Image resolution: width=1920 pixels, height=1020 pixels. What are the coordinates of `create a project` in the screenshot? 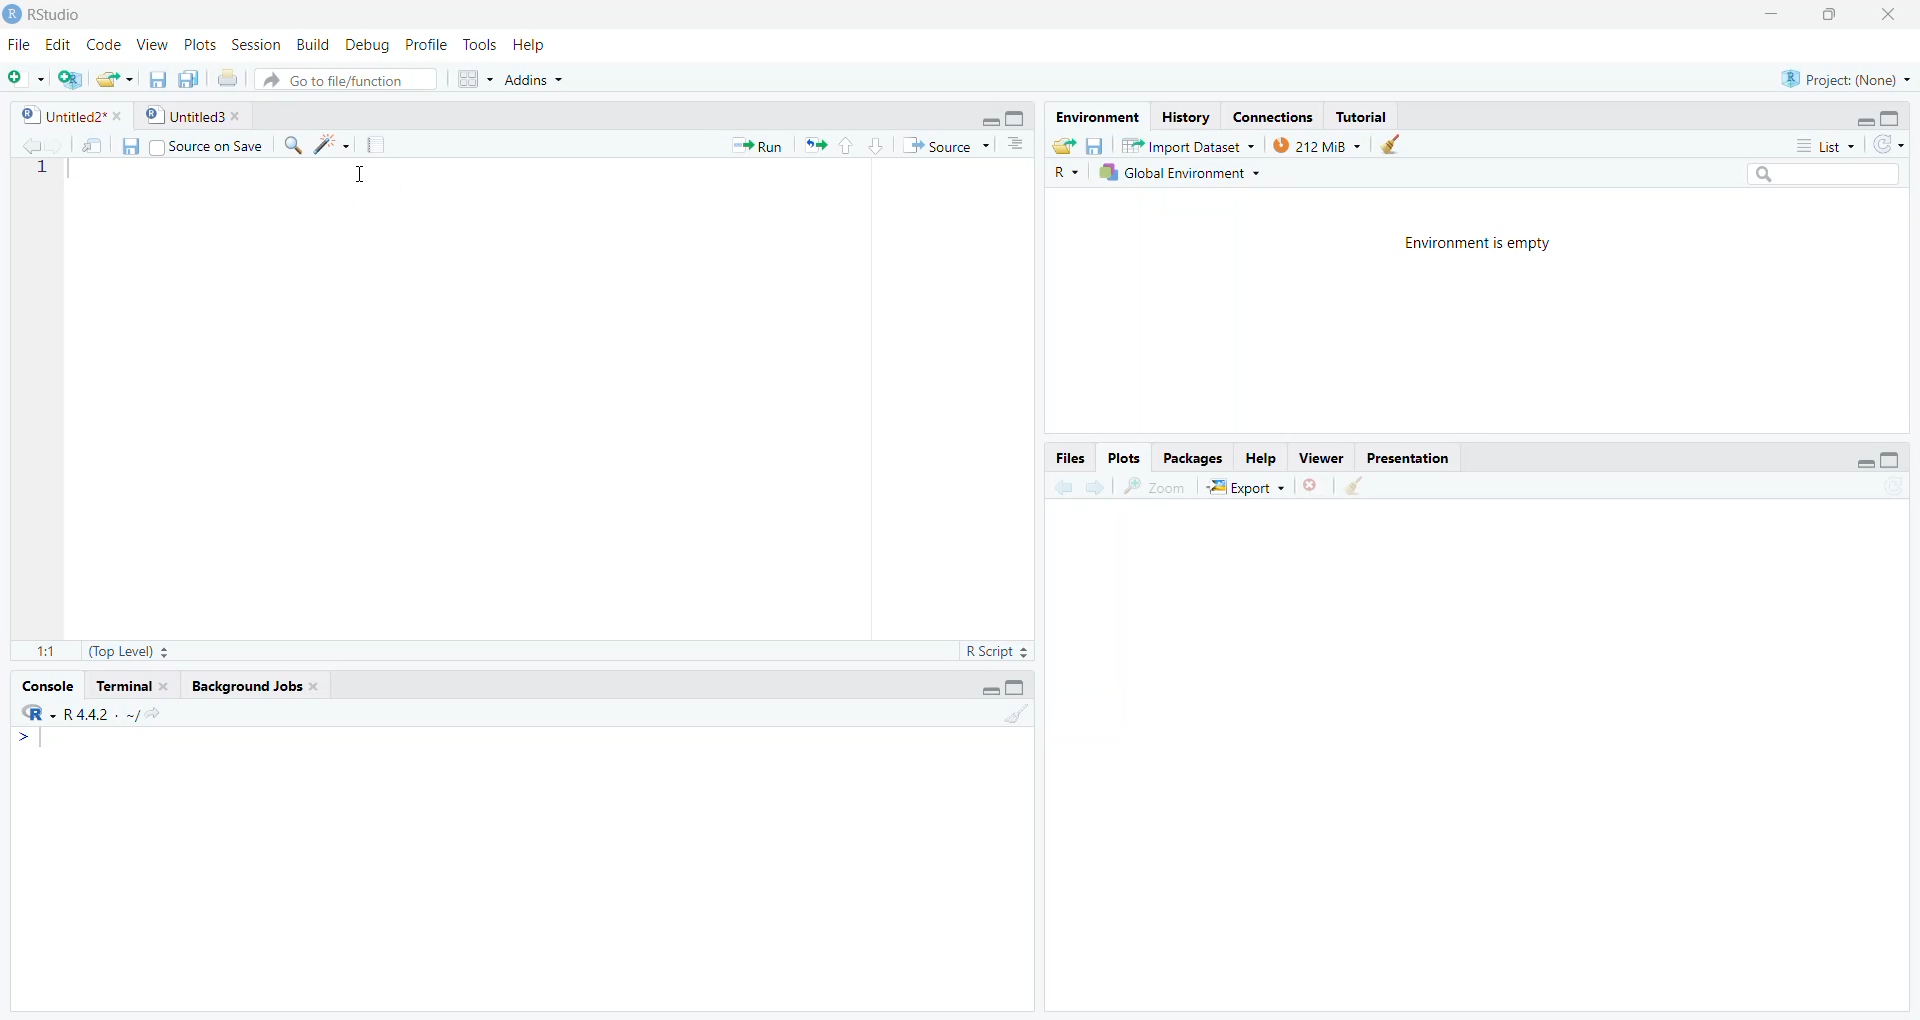 It's located at (70, 77).